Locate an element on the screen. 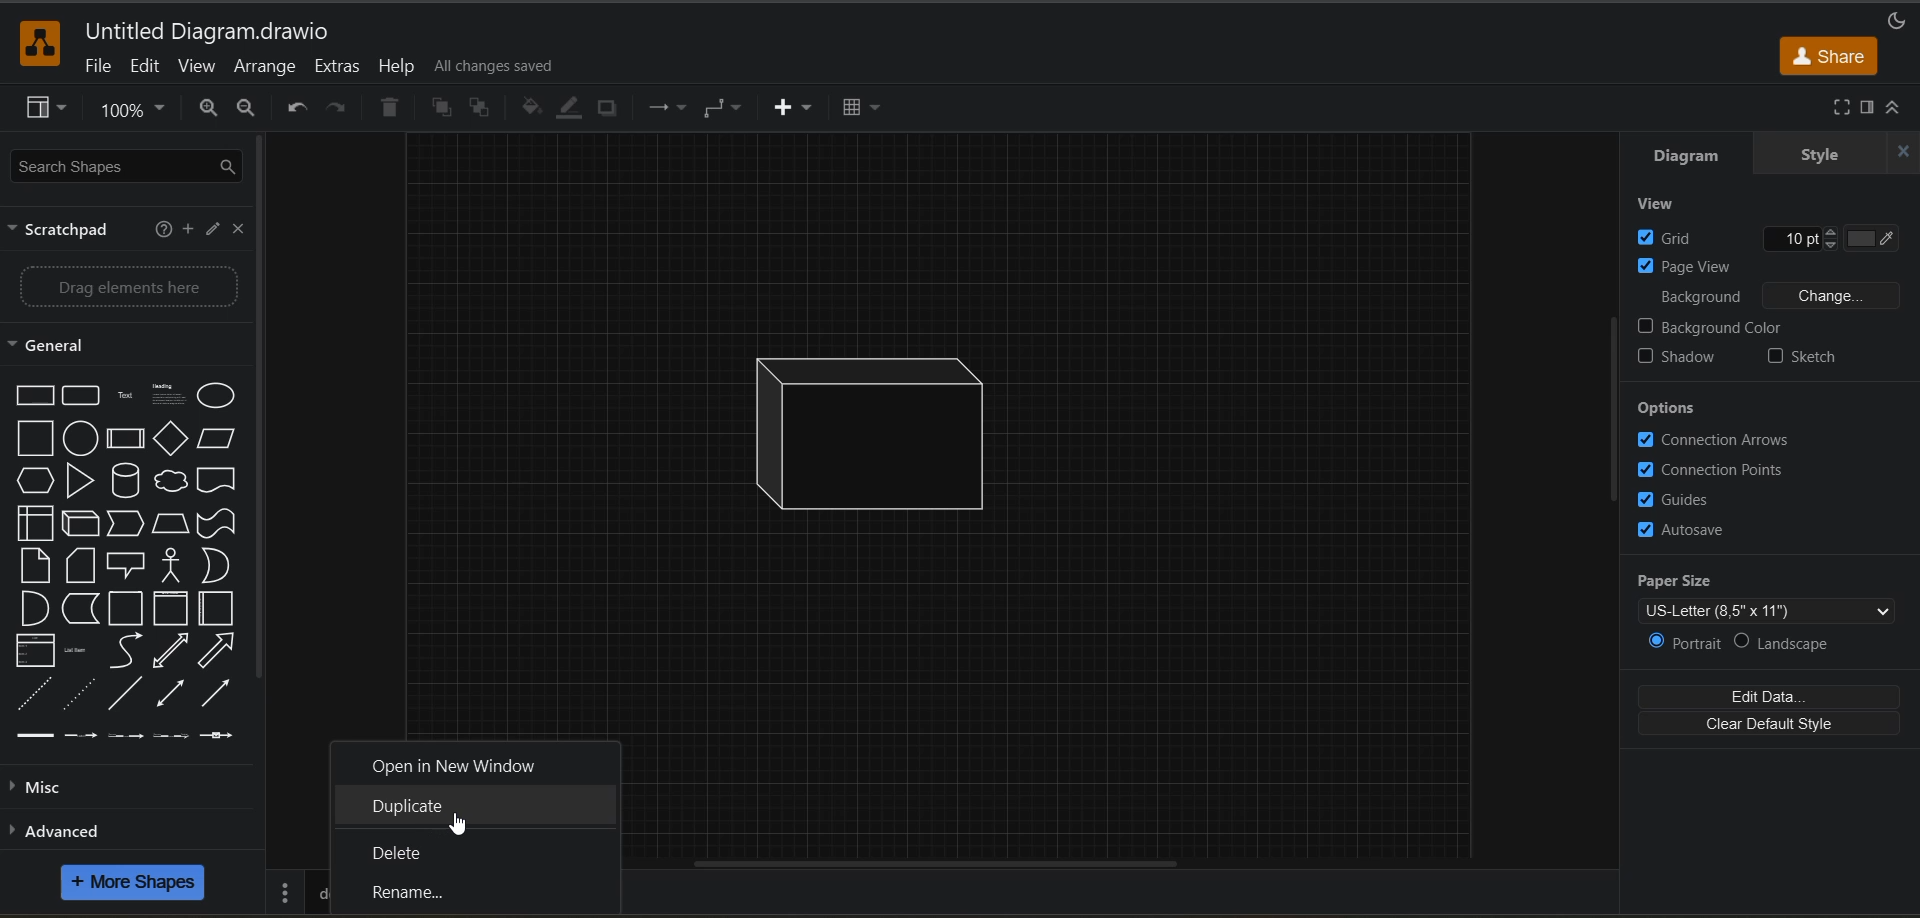 This screenshot has width=1920, height=918. sketch is located at coordinates (1805, 360).